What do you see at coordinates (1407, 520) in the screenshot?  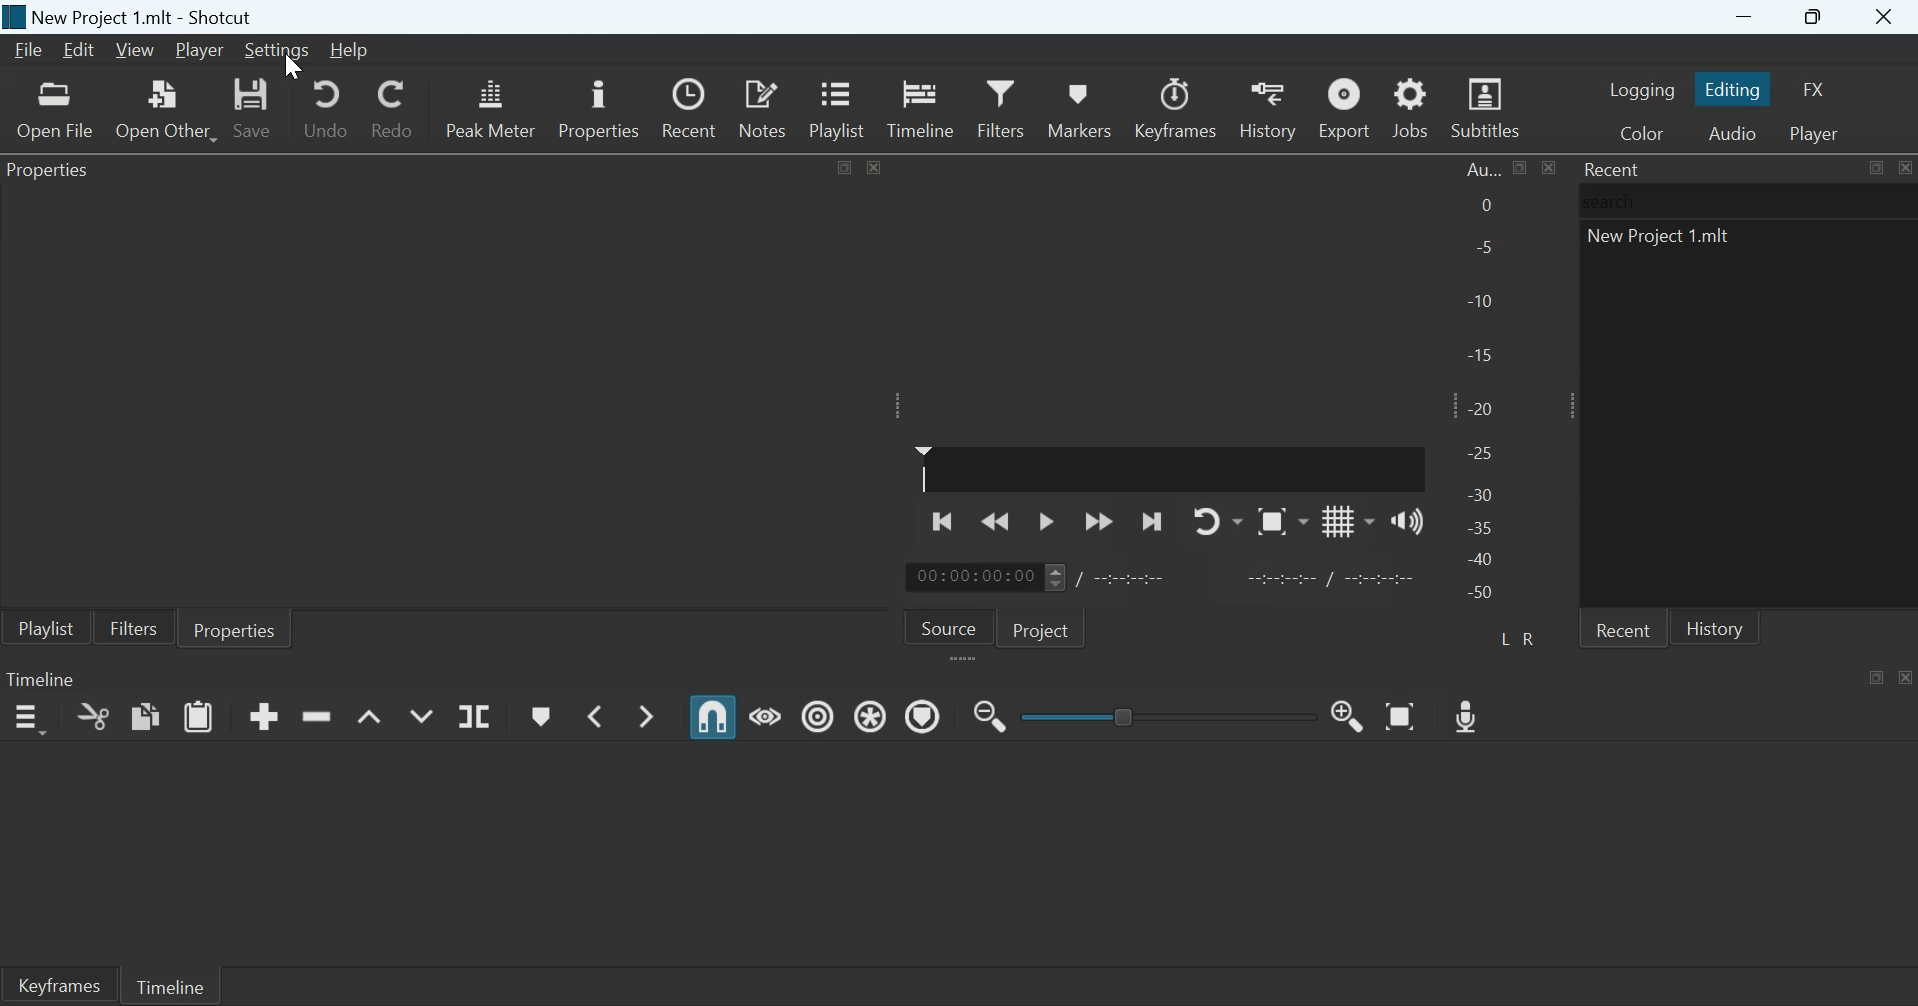 I see `Show the volume control` at bounding box center [1407, 520].